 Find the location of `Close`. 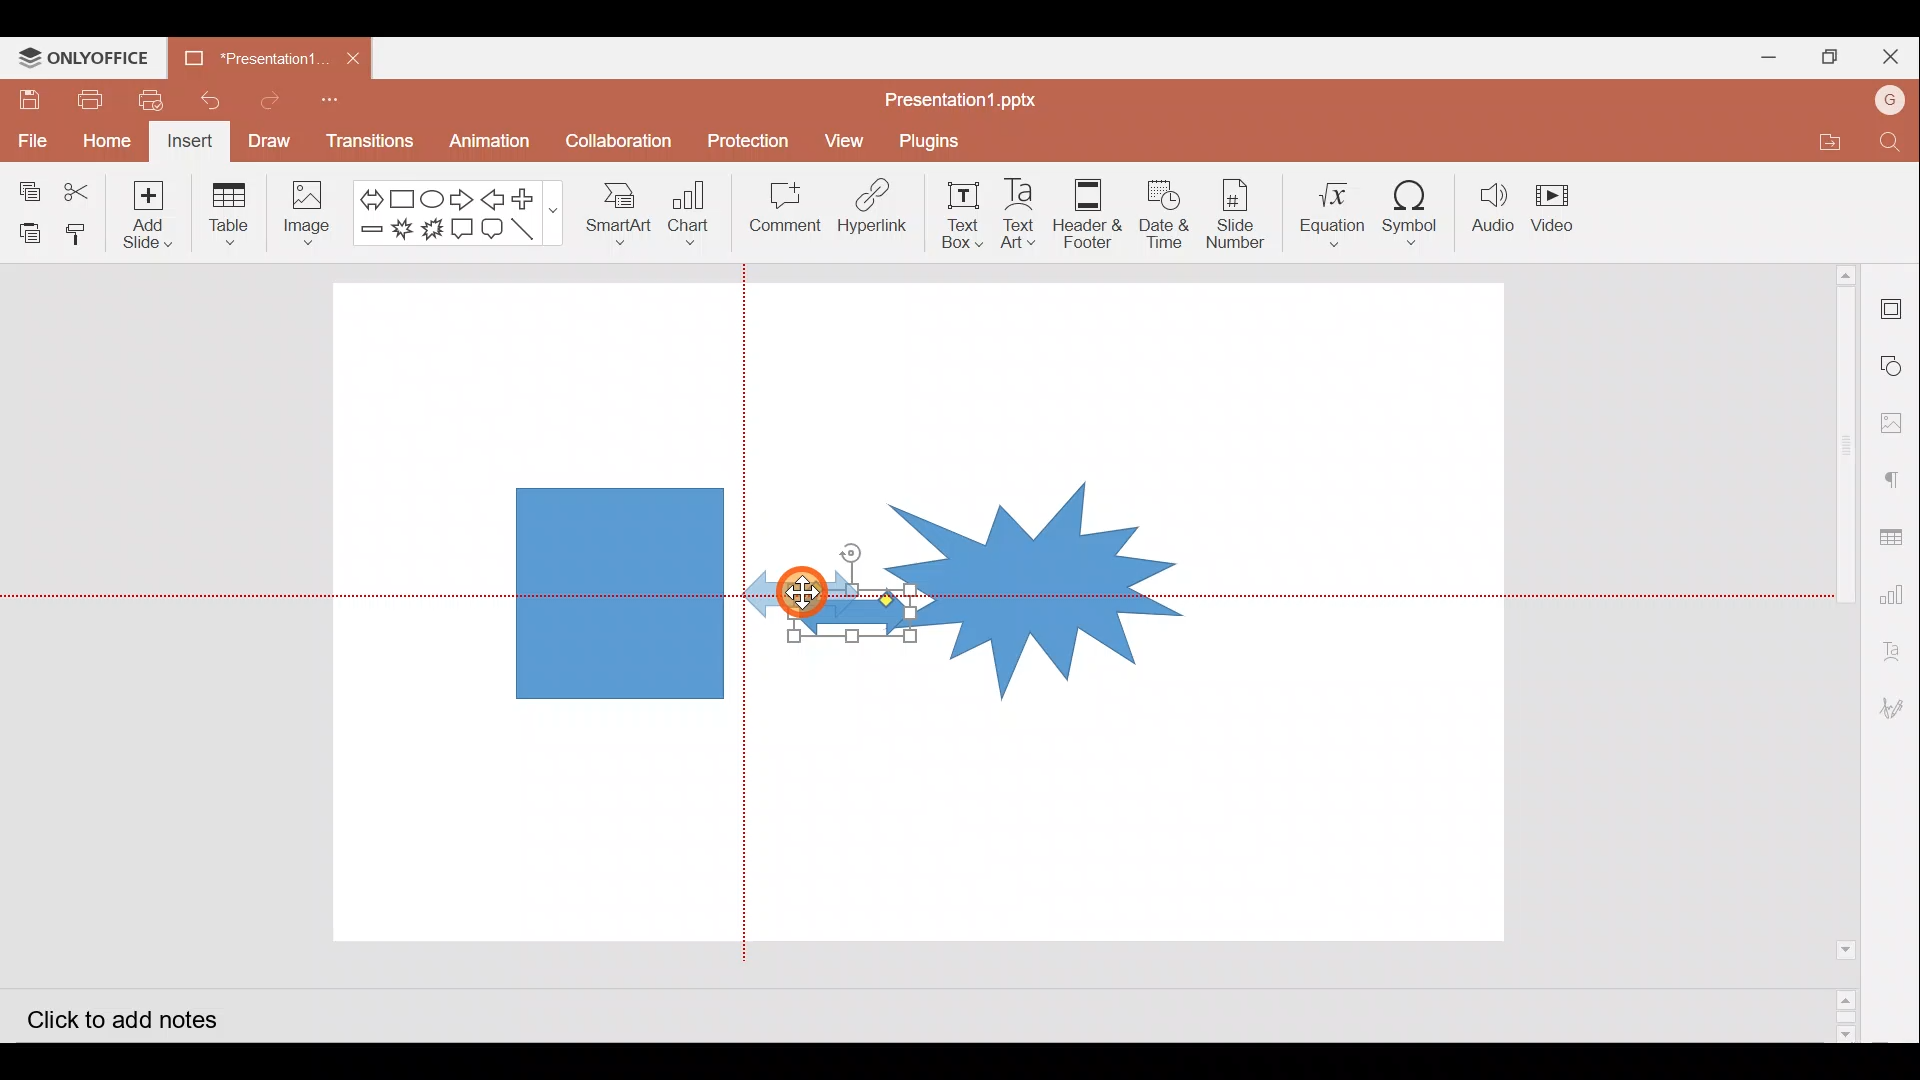

Close is located at coordinates (1888, 55).